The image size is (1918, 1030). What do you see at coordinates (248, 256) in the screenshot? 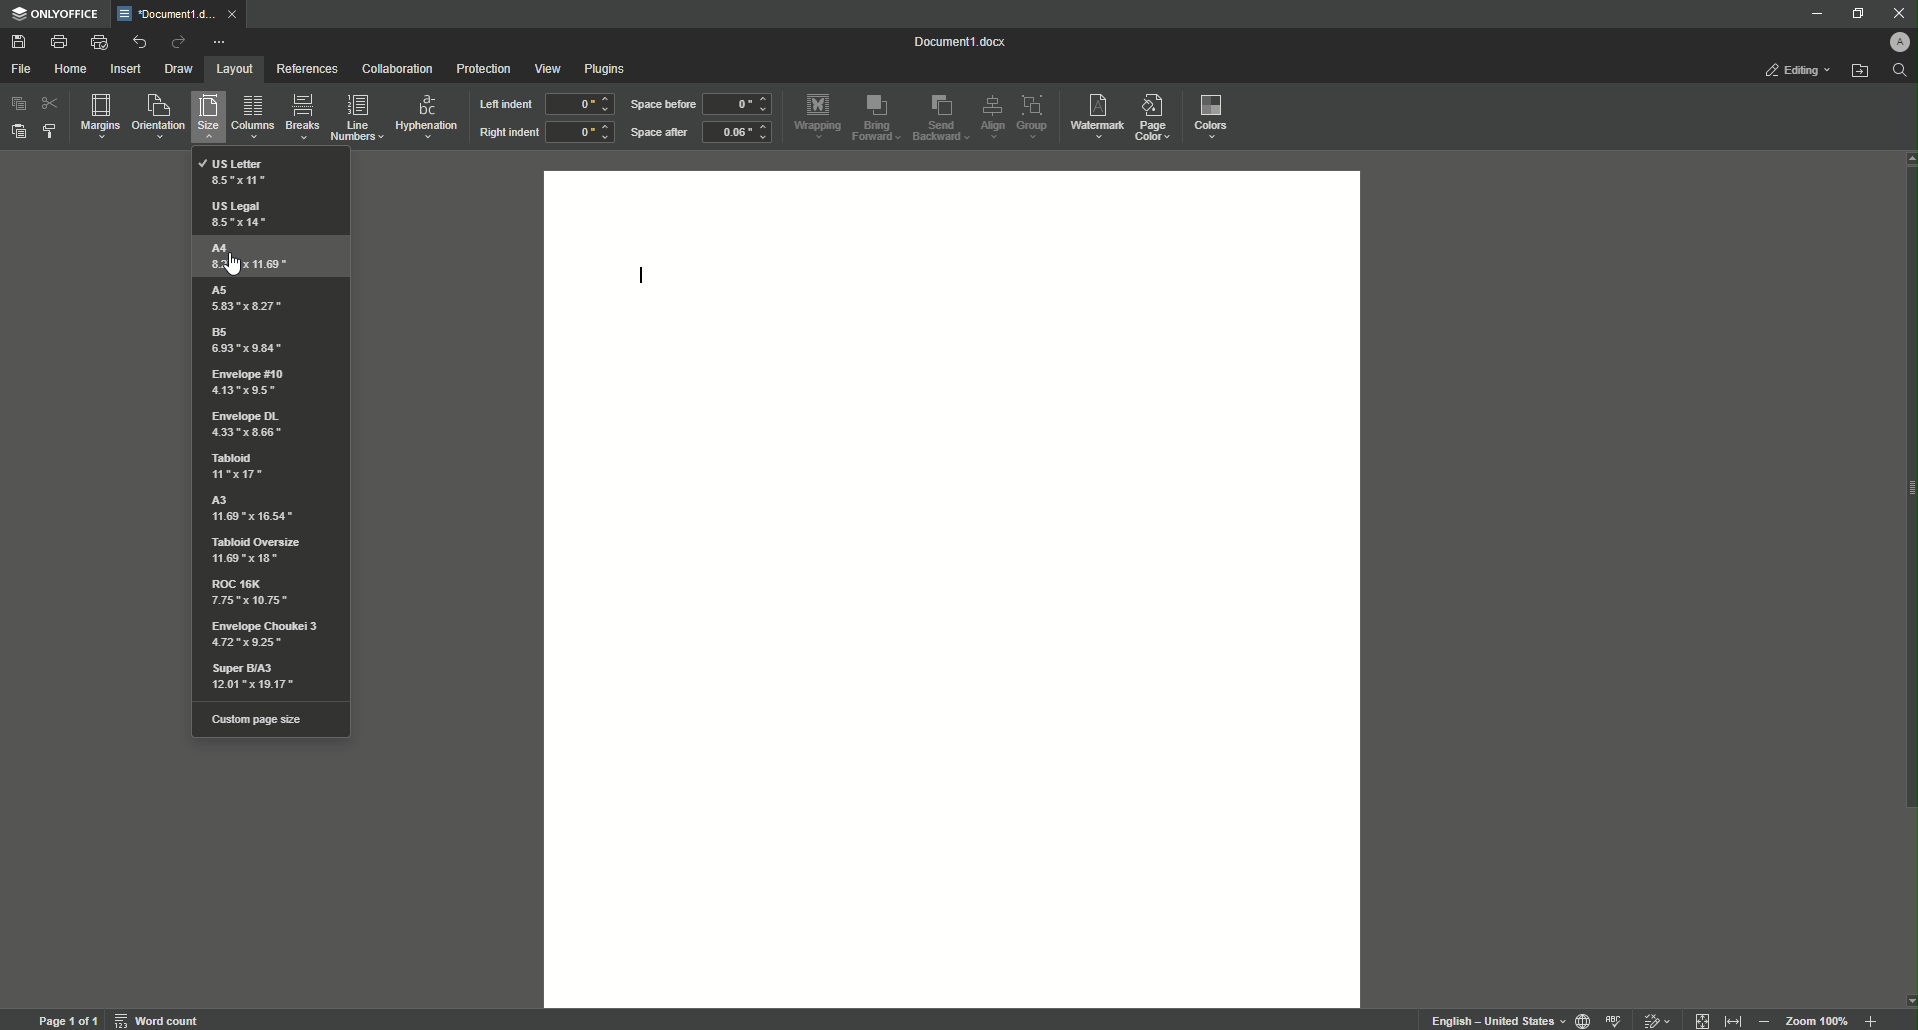
I see `A4` at bounding box center [248, 256].